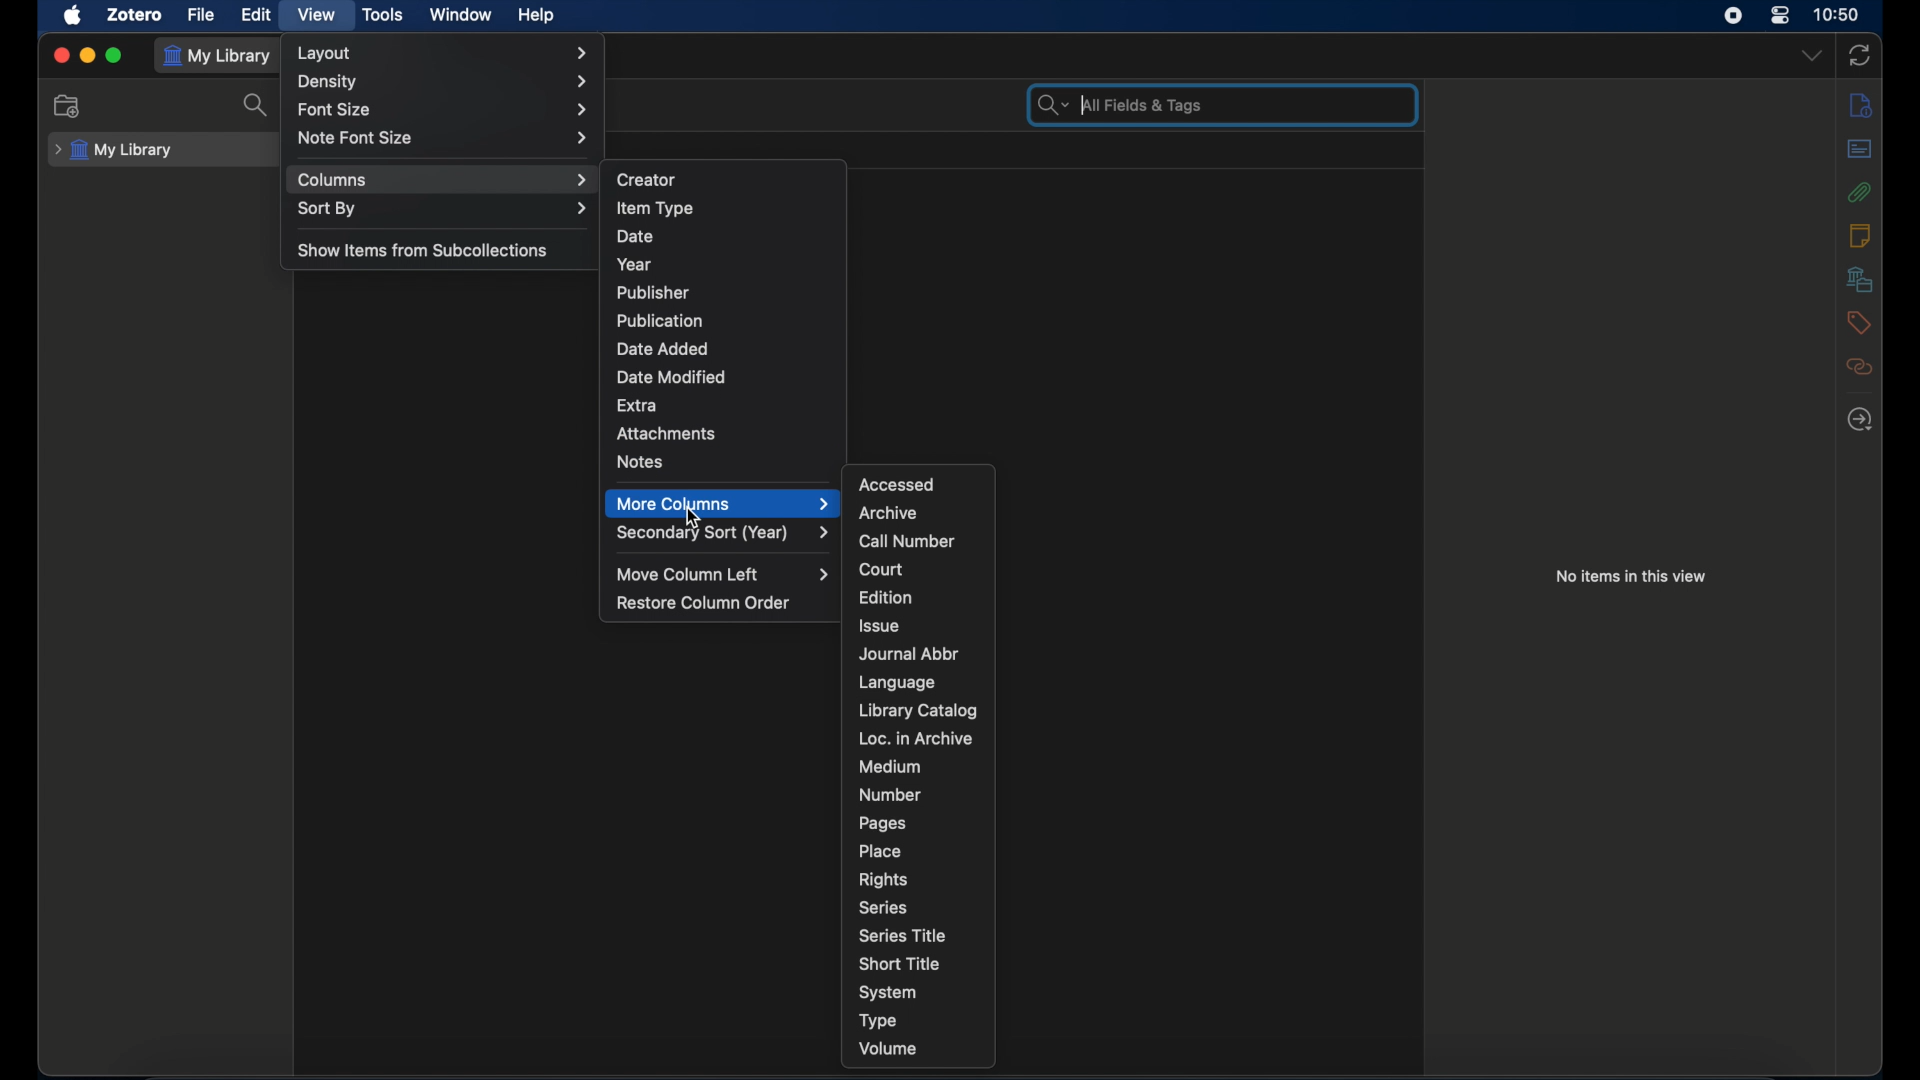  I want to click on tools, so click(382, 16).